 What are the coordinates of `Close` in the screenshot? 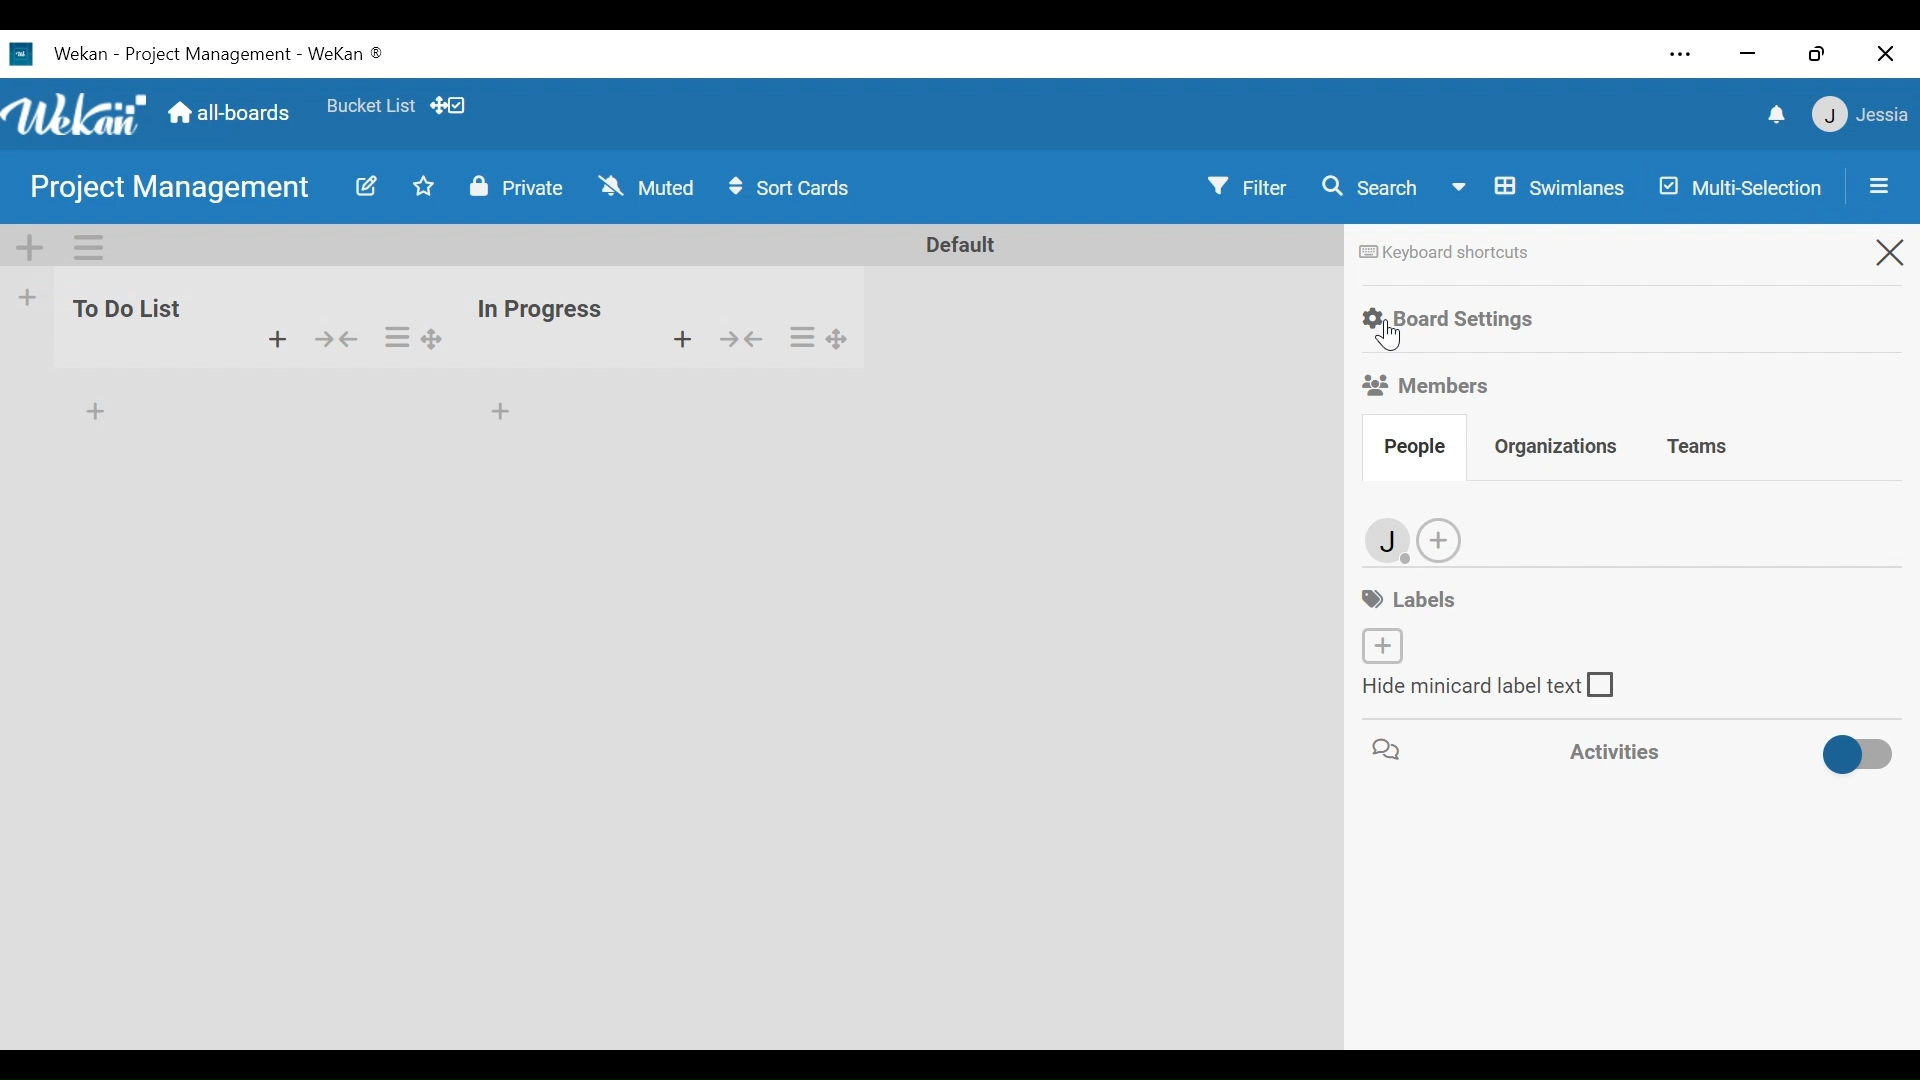 It's located at (1888, 53).